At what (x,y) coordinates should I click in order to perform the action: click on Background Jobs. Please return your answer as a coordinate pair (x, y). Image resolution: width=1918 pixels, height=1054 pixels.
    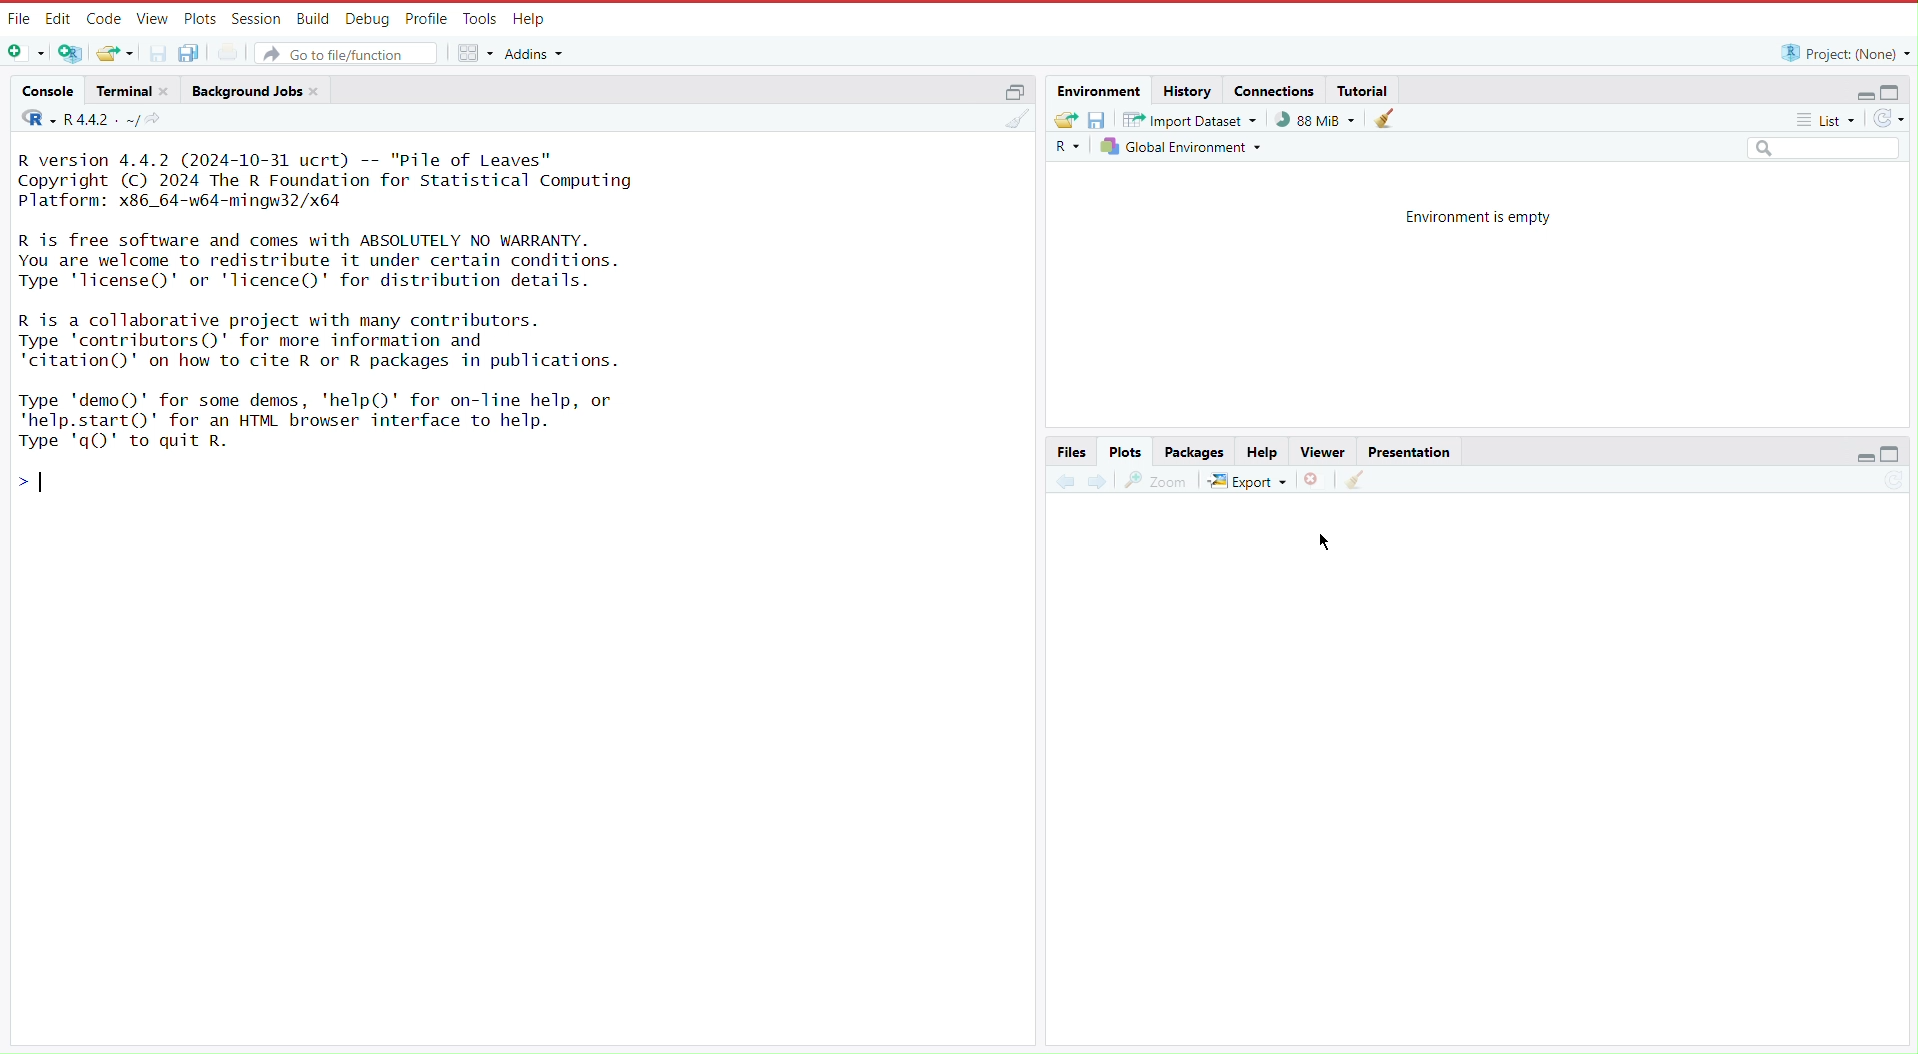
    Looking at the image, I should click on (257, 90).